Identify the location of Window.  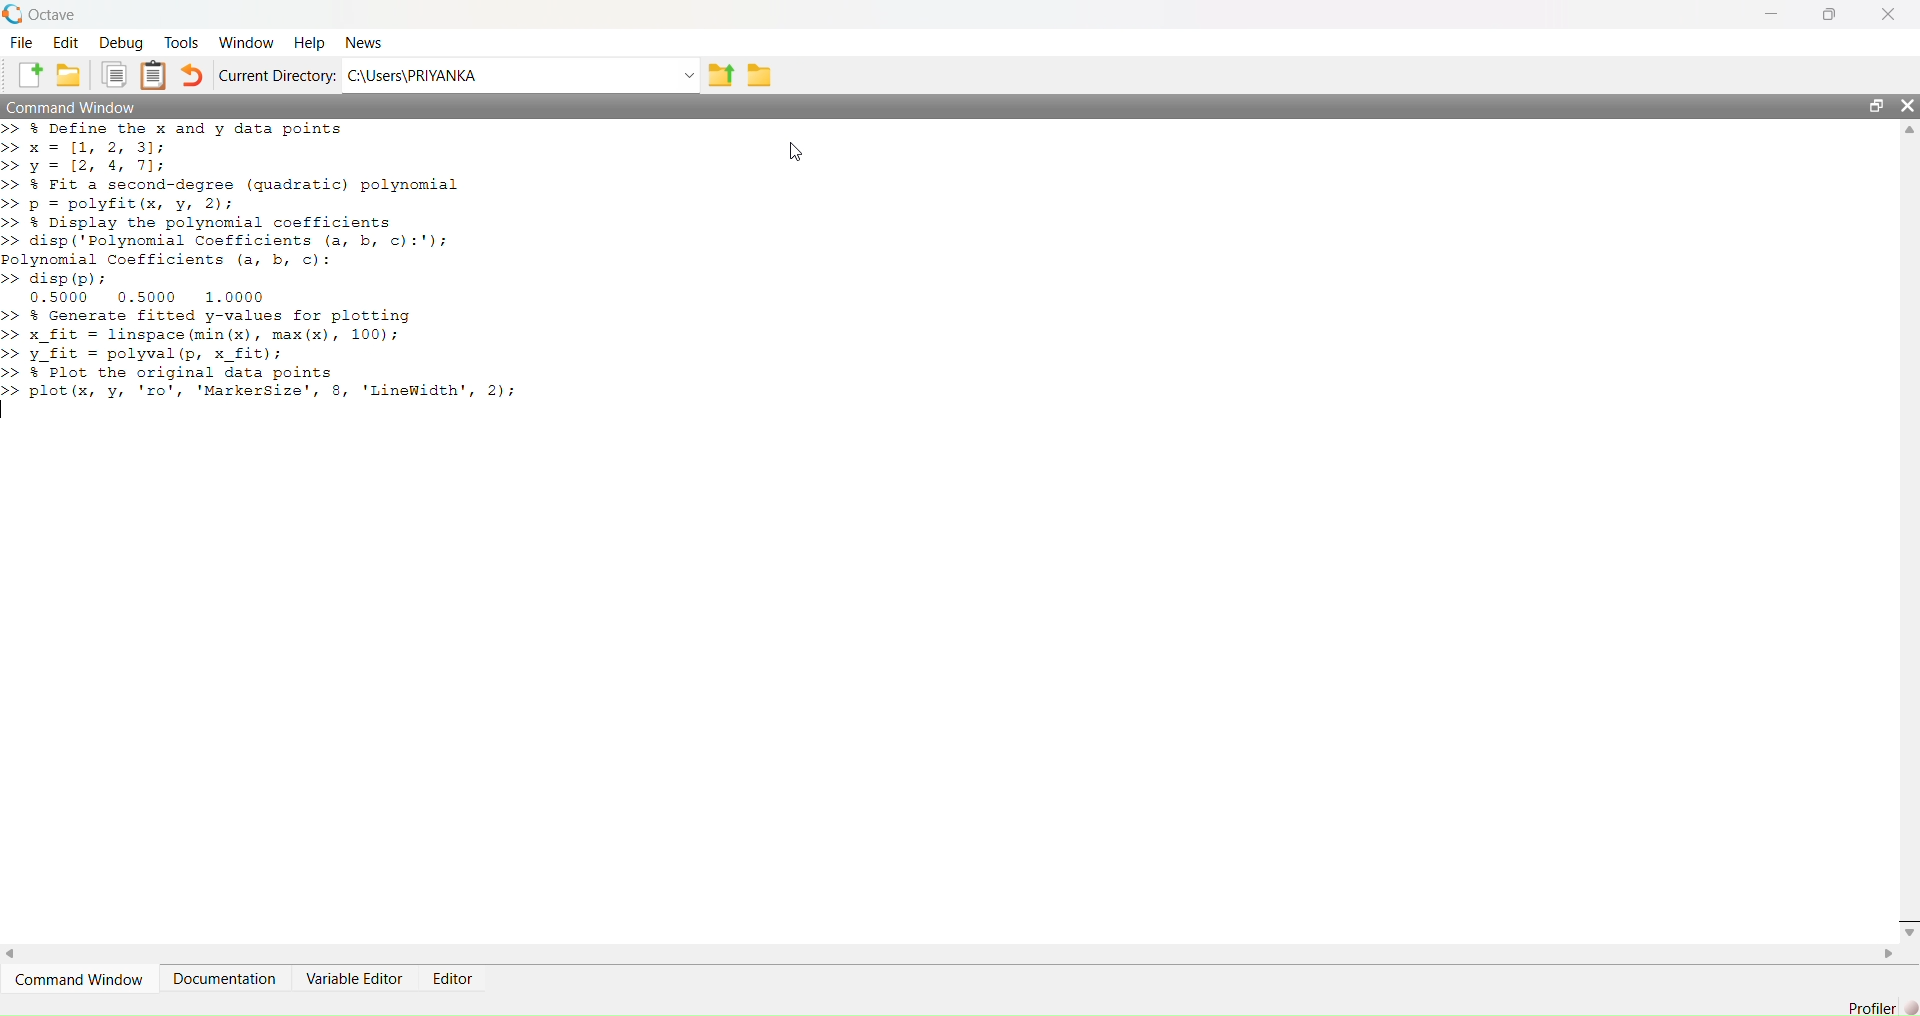
(246, 44).